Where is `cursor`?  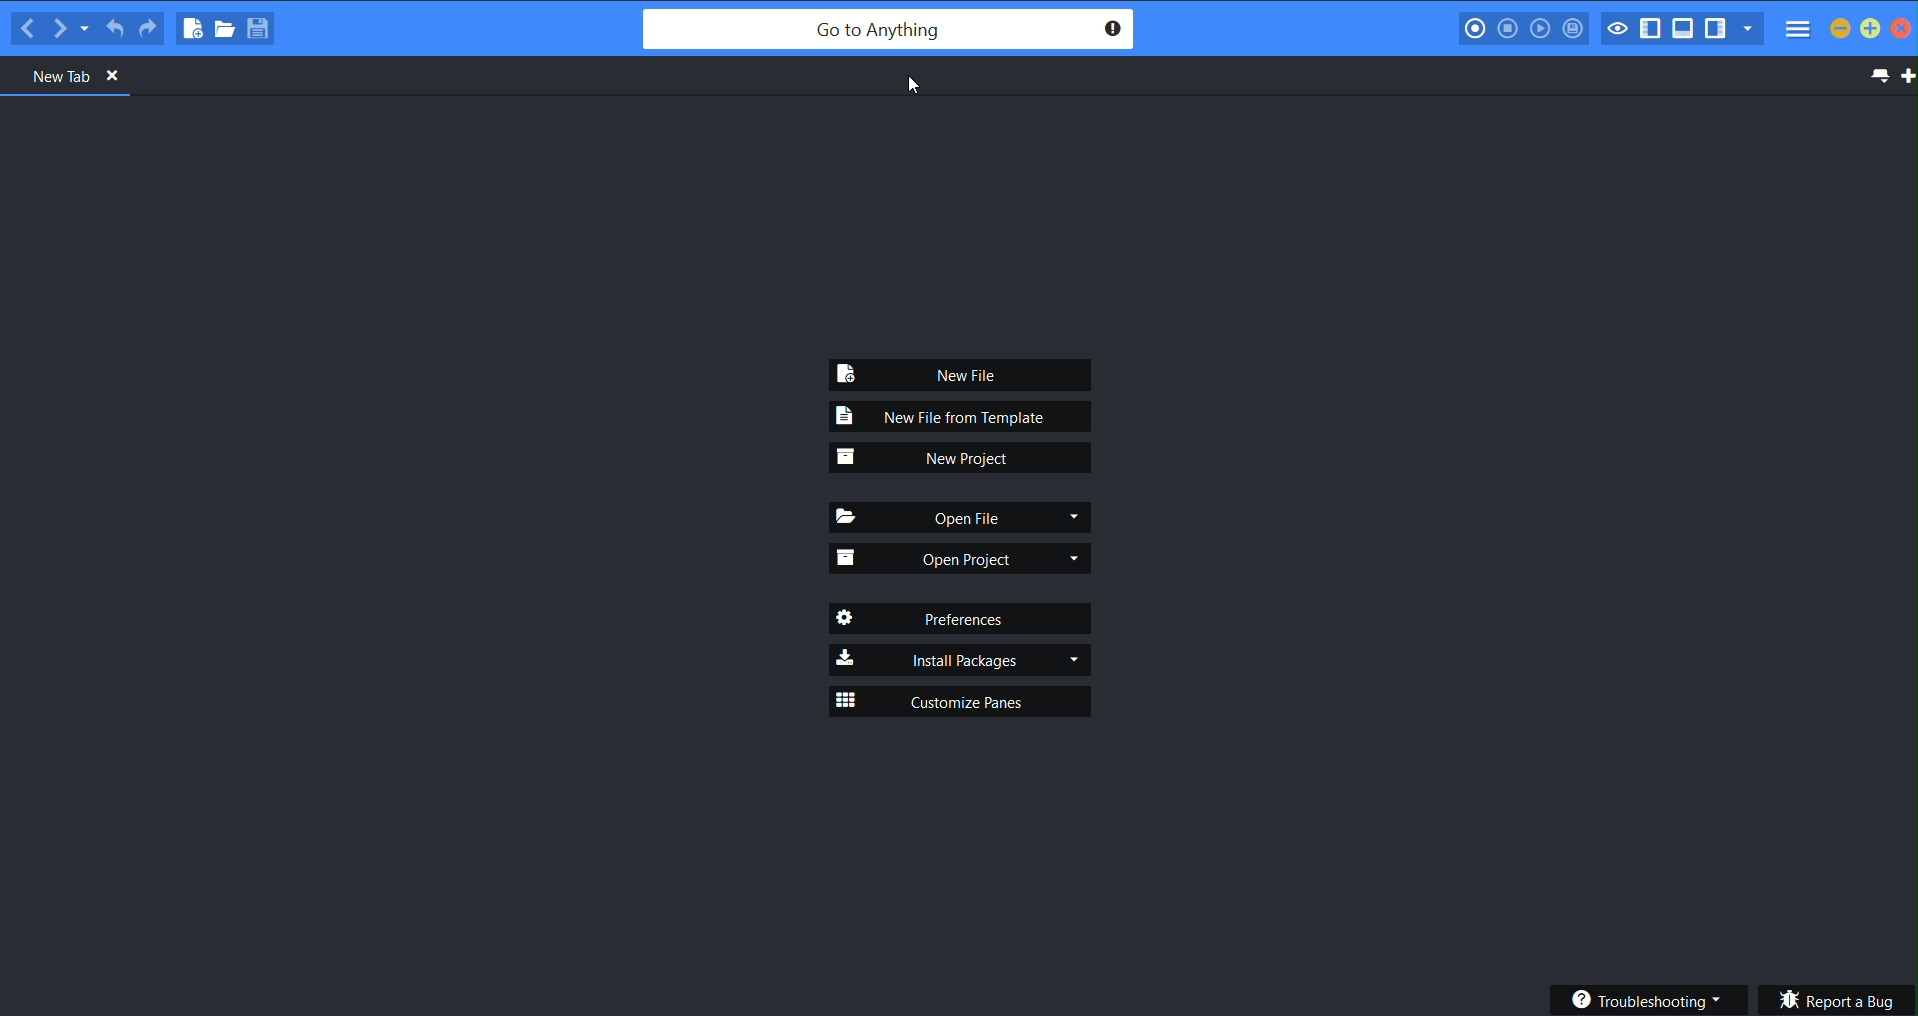
cursor is located at coordinates (914, 88).